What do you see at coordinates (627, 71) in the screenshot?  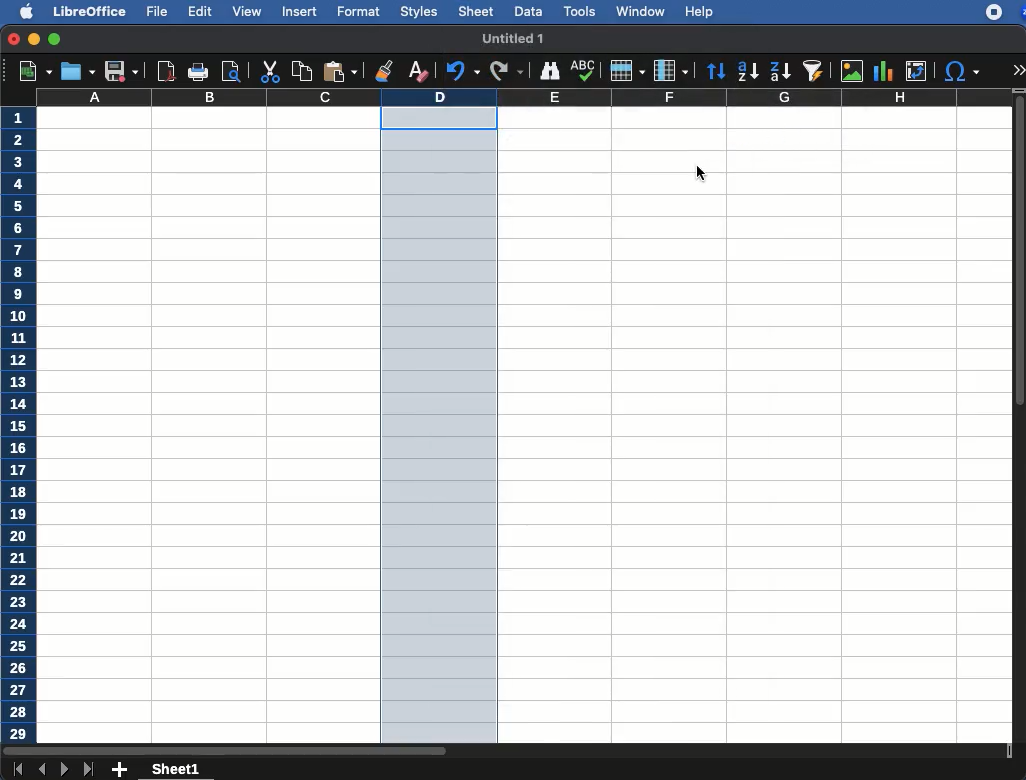 I see `row` at bounding box center [627, 71].